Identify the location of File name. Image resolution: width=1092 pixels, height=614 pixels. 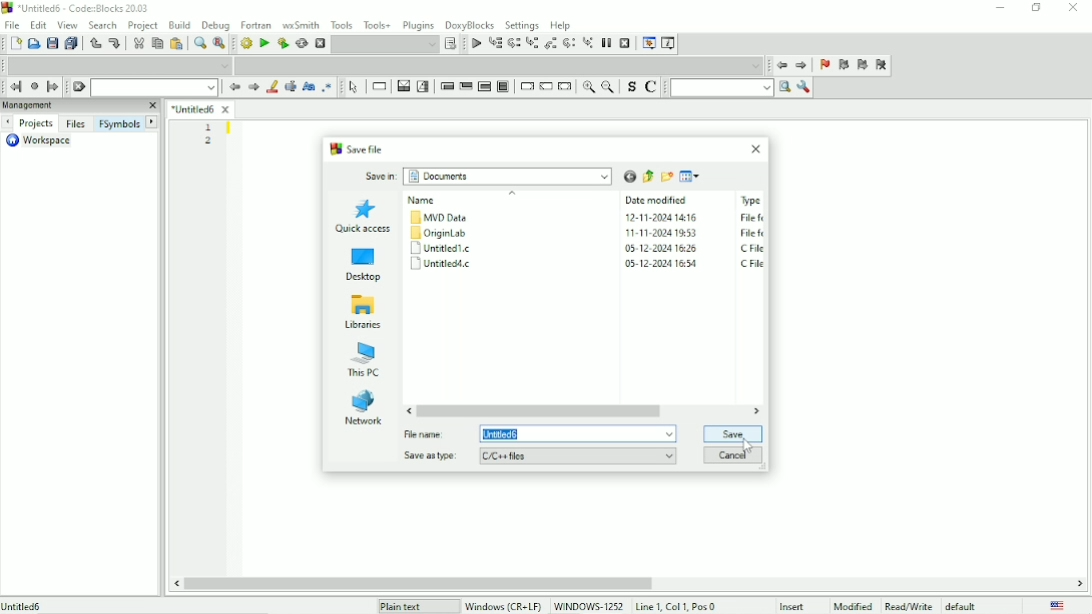
(541, 434).